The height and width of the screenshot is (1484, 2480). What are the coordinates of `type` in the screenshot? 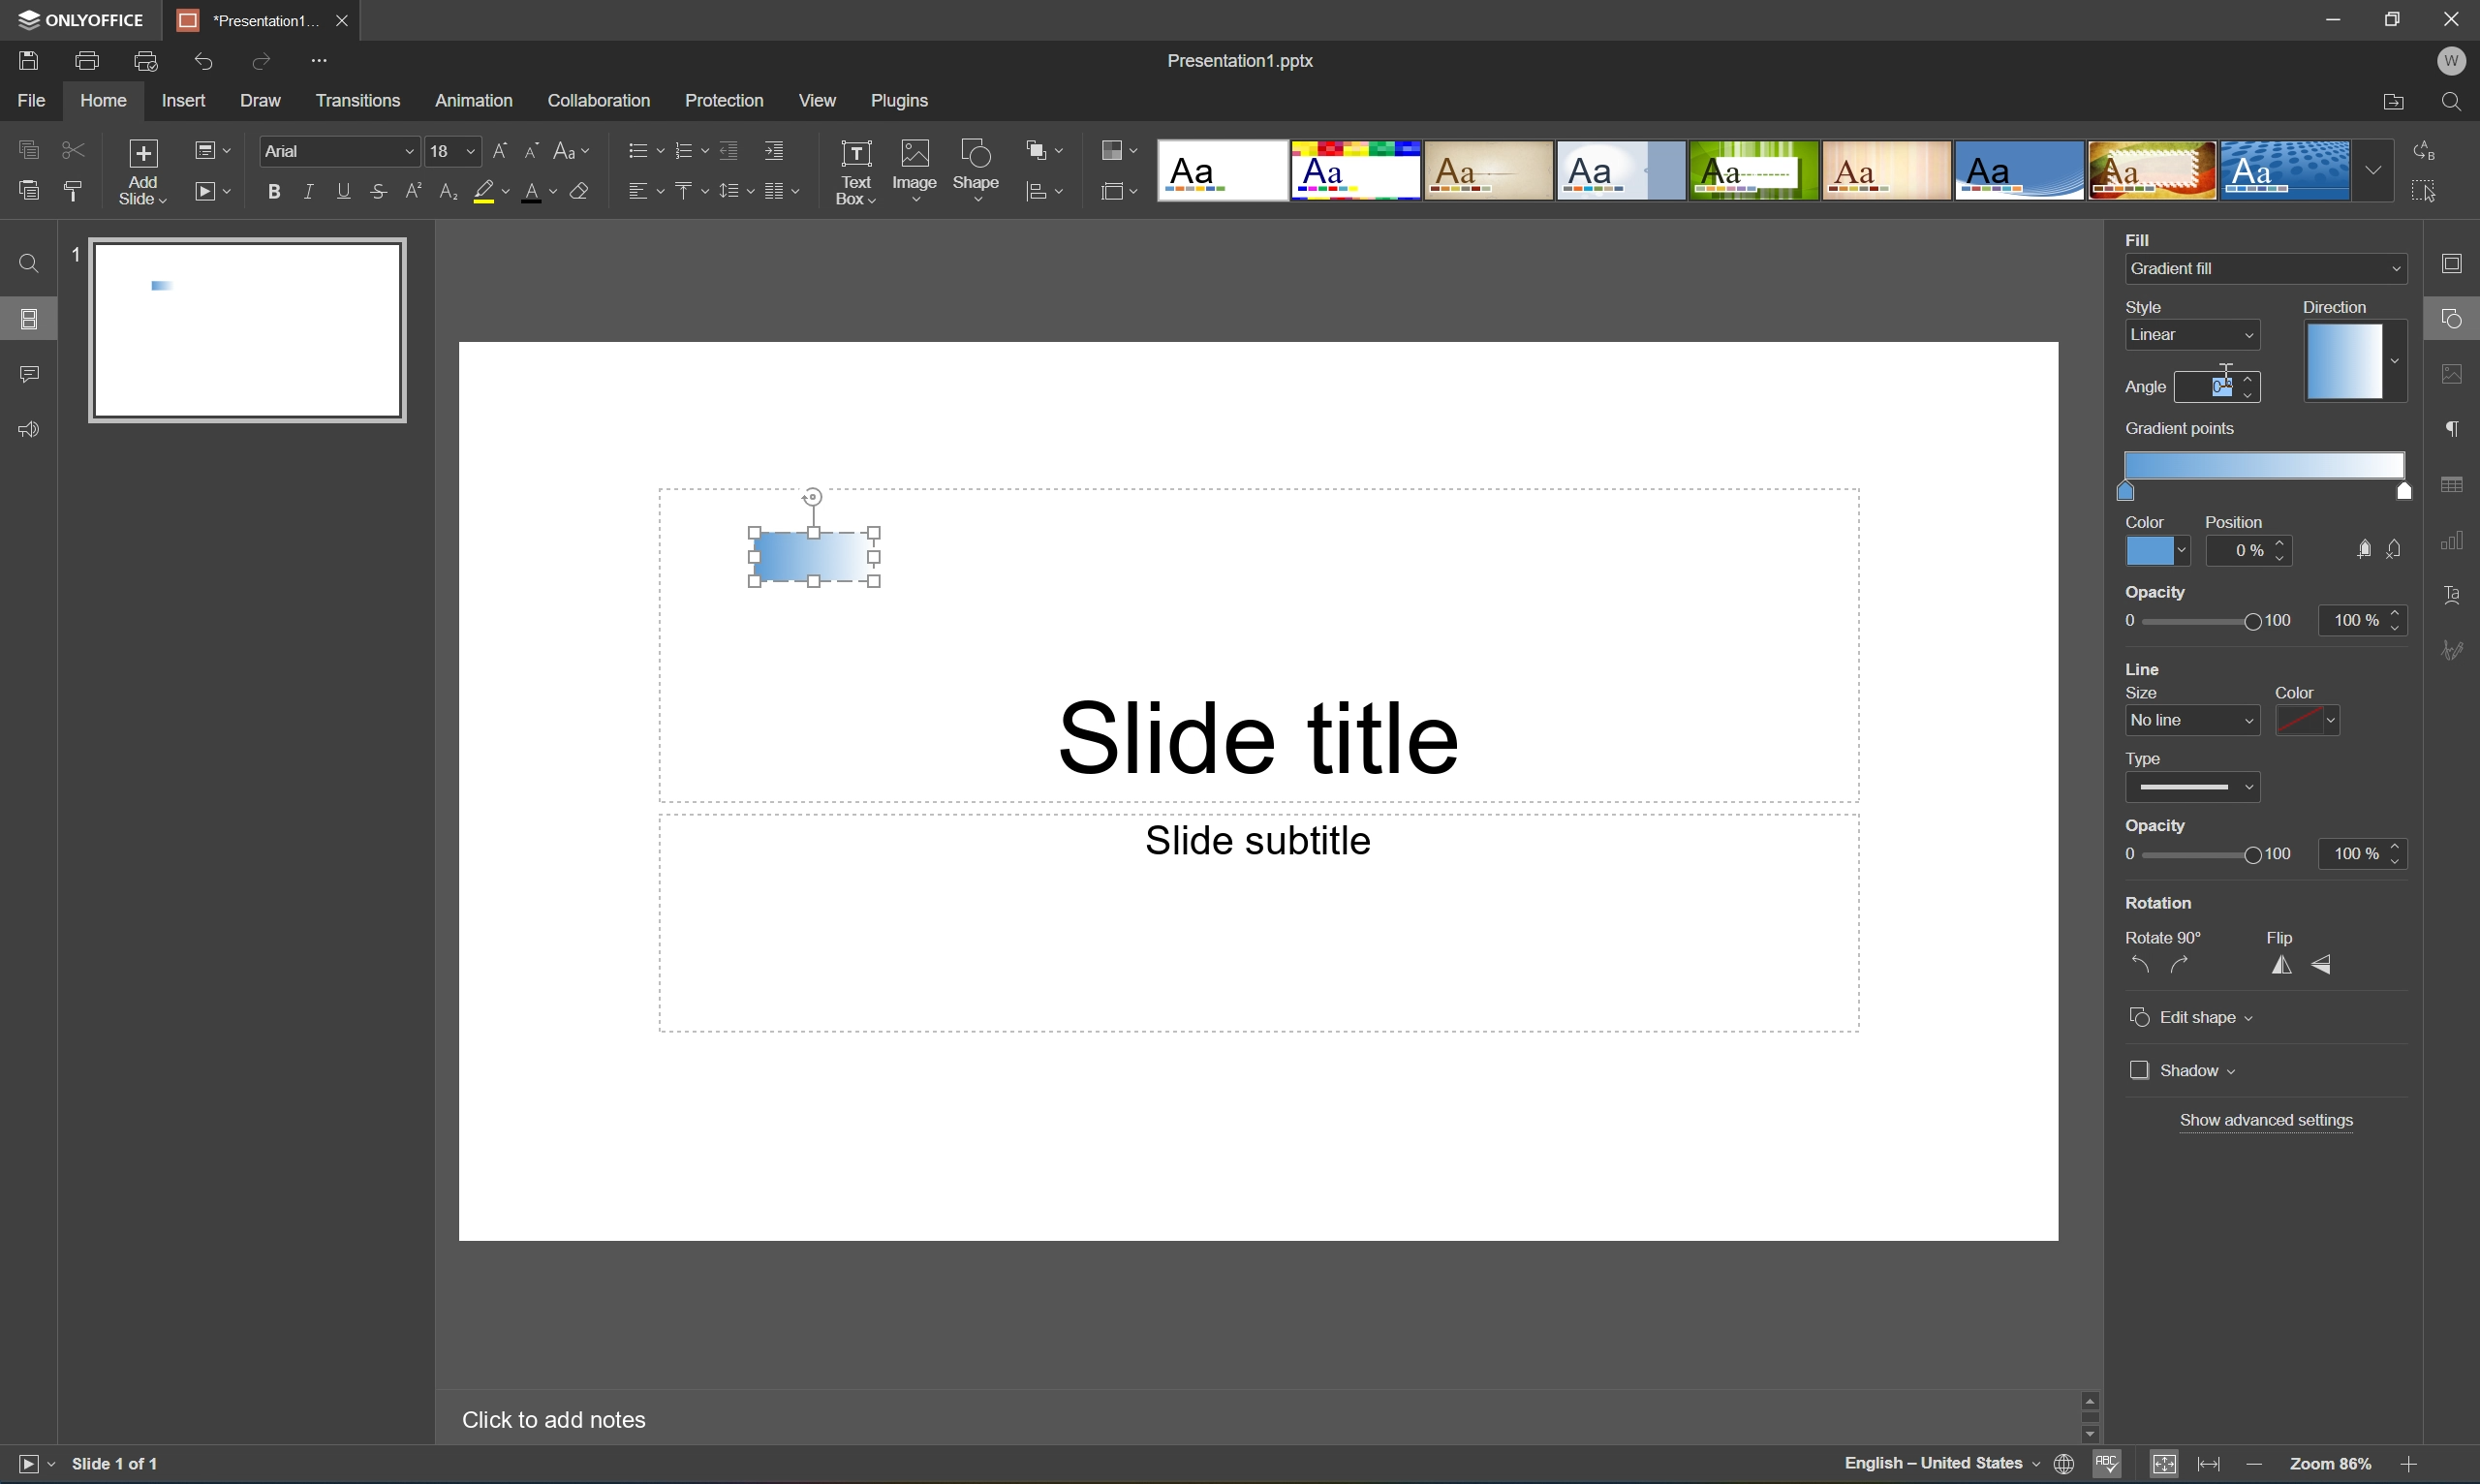 It's located at (2152, 756).